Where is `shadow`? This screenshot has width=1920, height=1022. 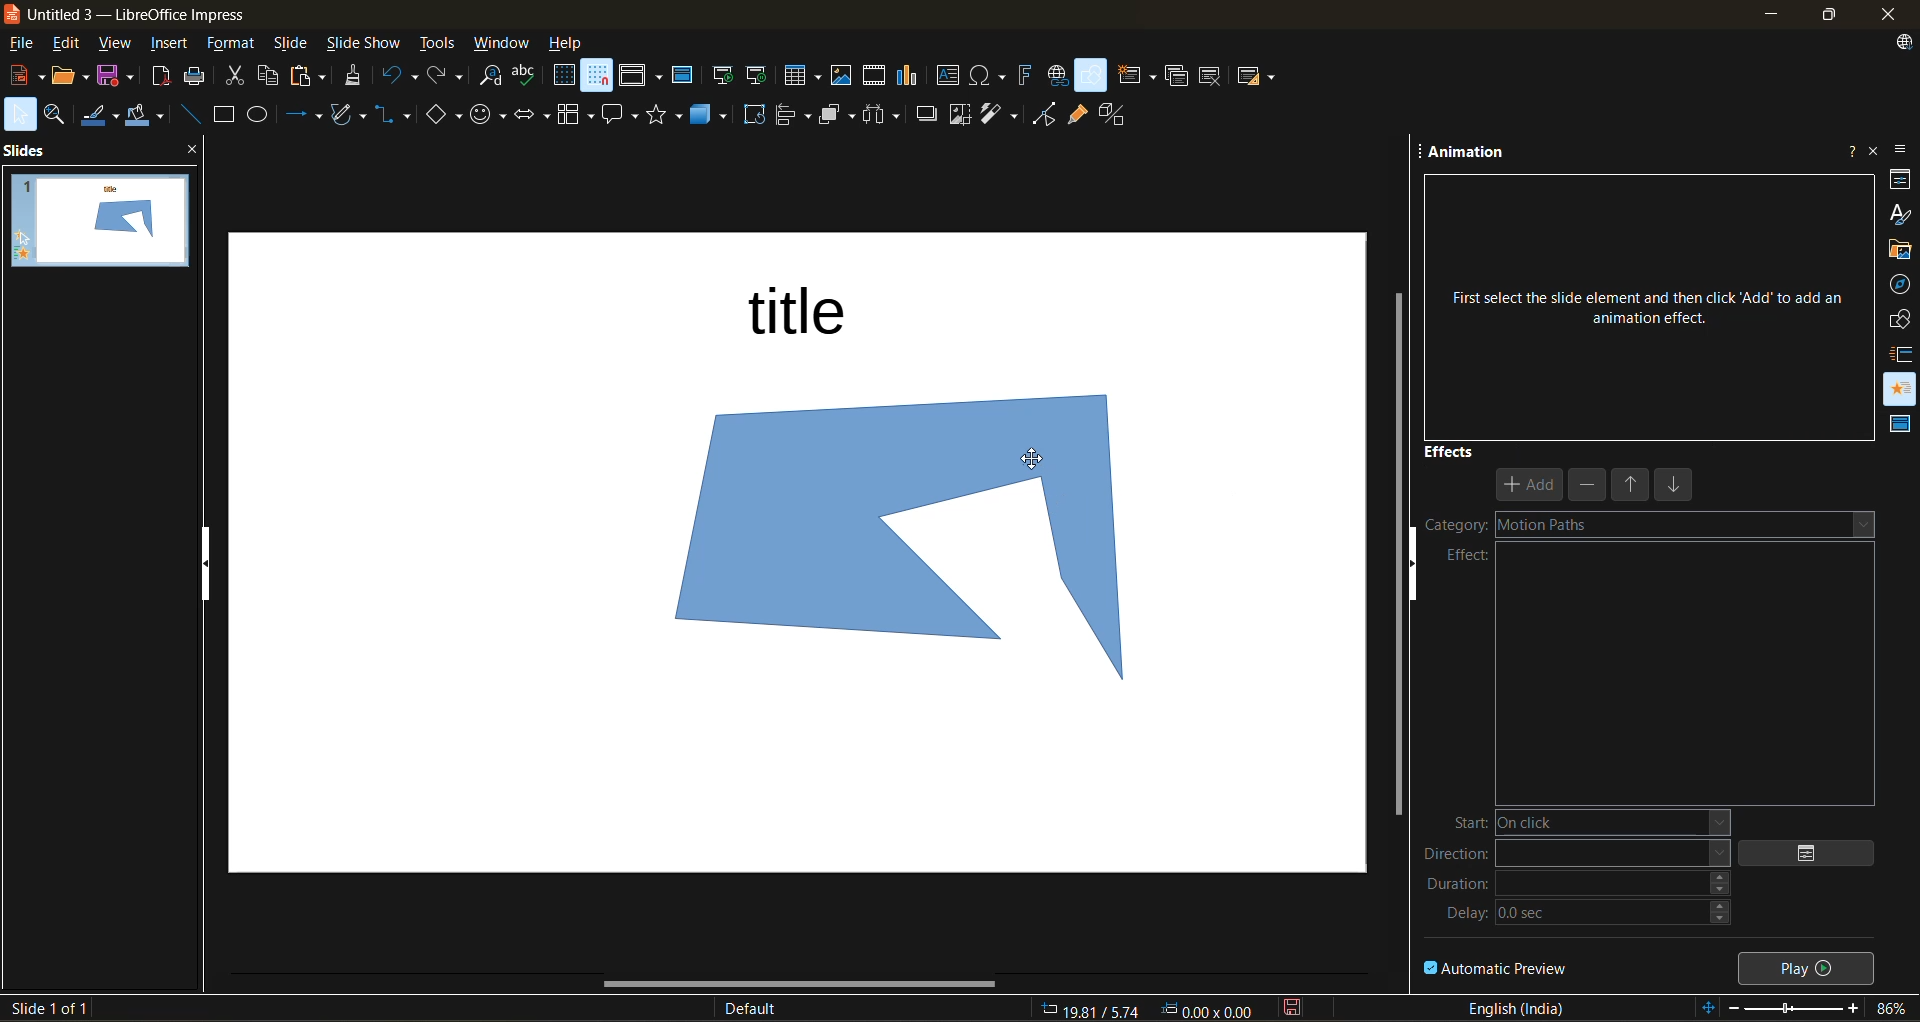 shadow is located at coordinates (928, 114).